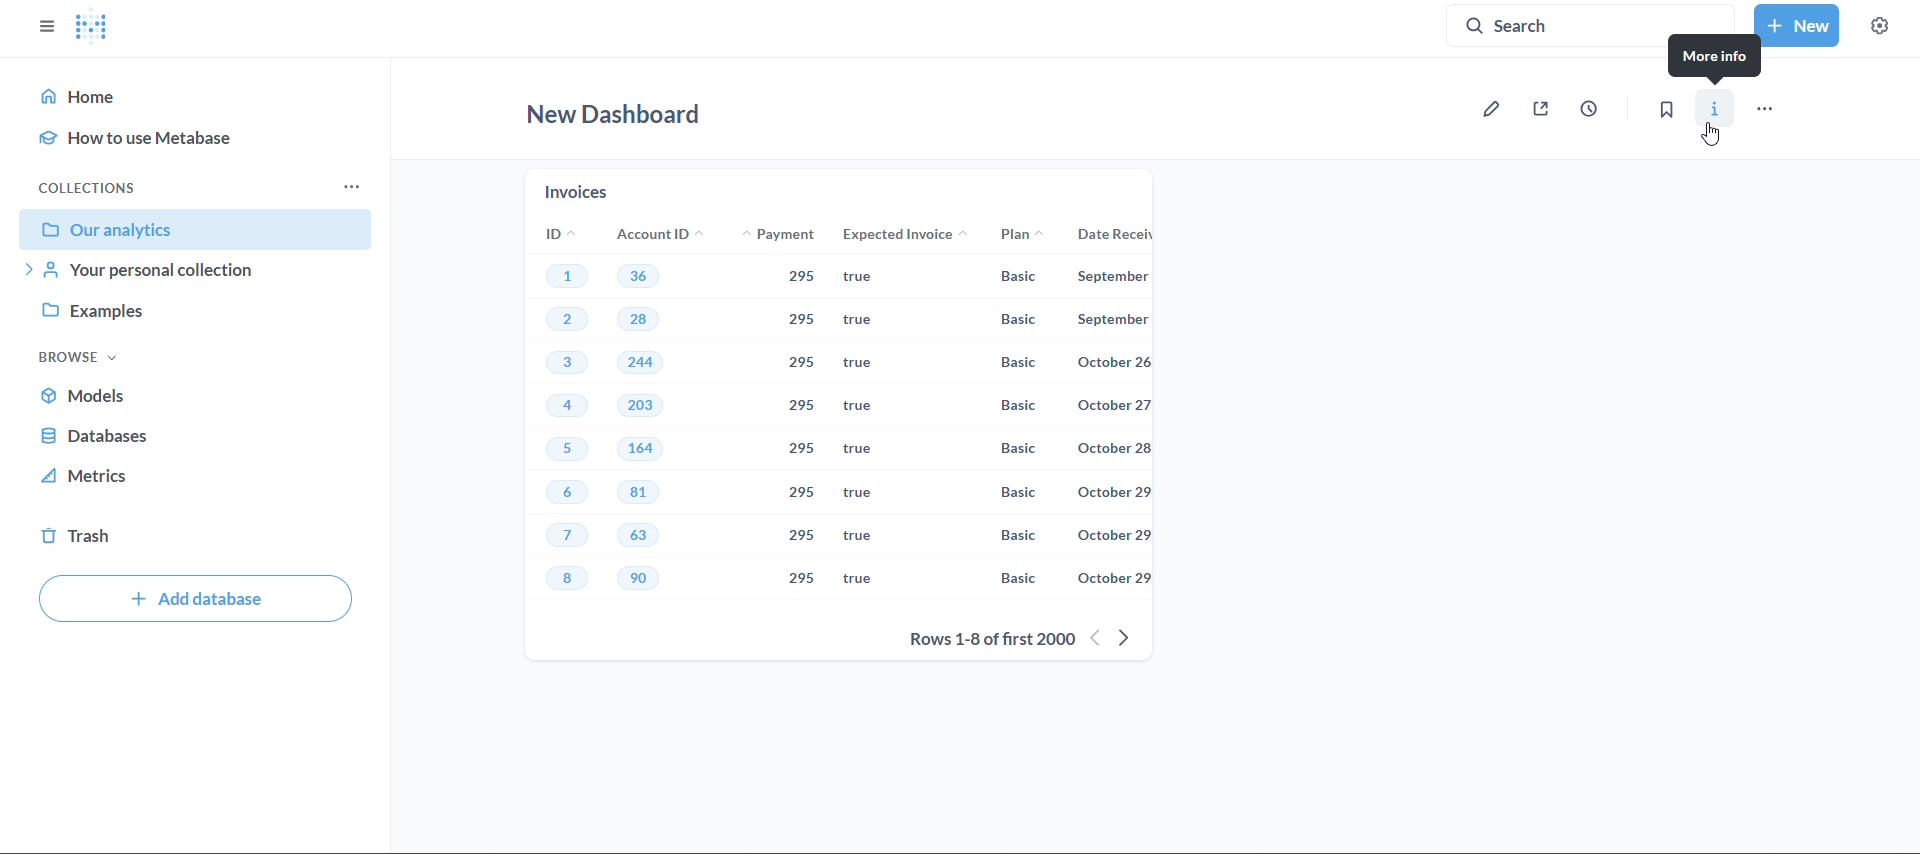 Image resolution: width=1920 pixels, height=854 pixels. Describe the element at coordinates (1013, 578) in the screenshot. I see `Basic` at that location.